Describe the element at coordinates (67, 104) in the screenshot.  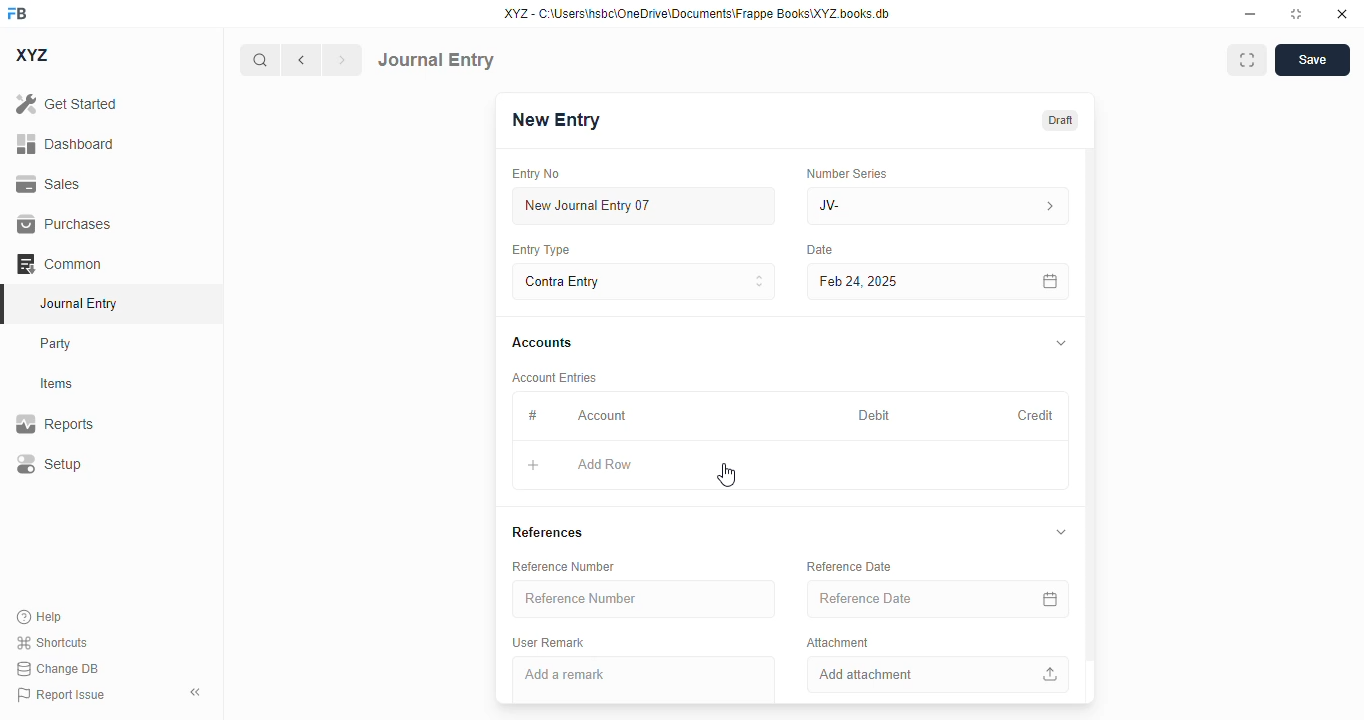
I see `get started` at that location.